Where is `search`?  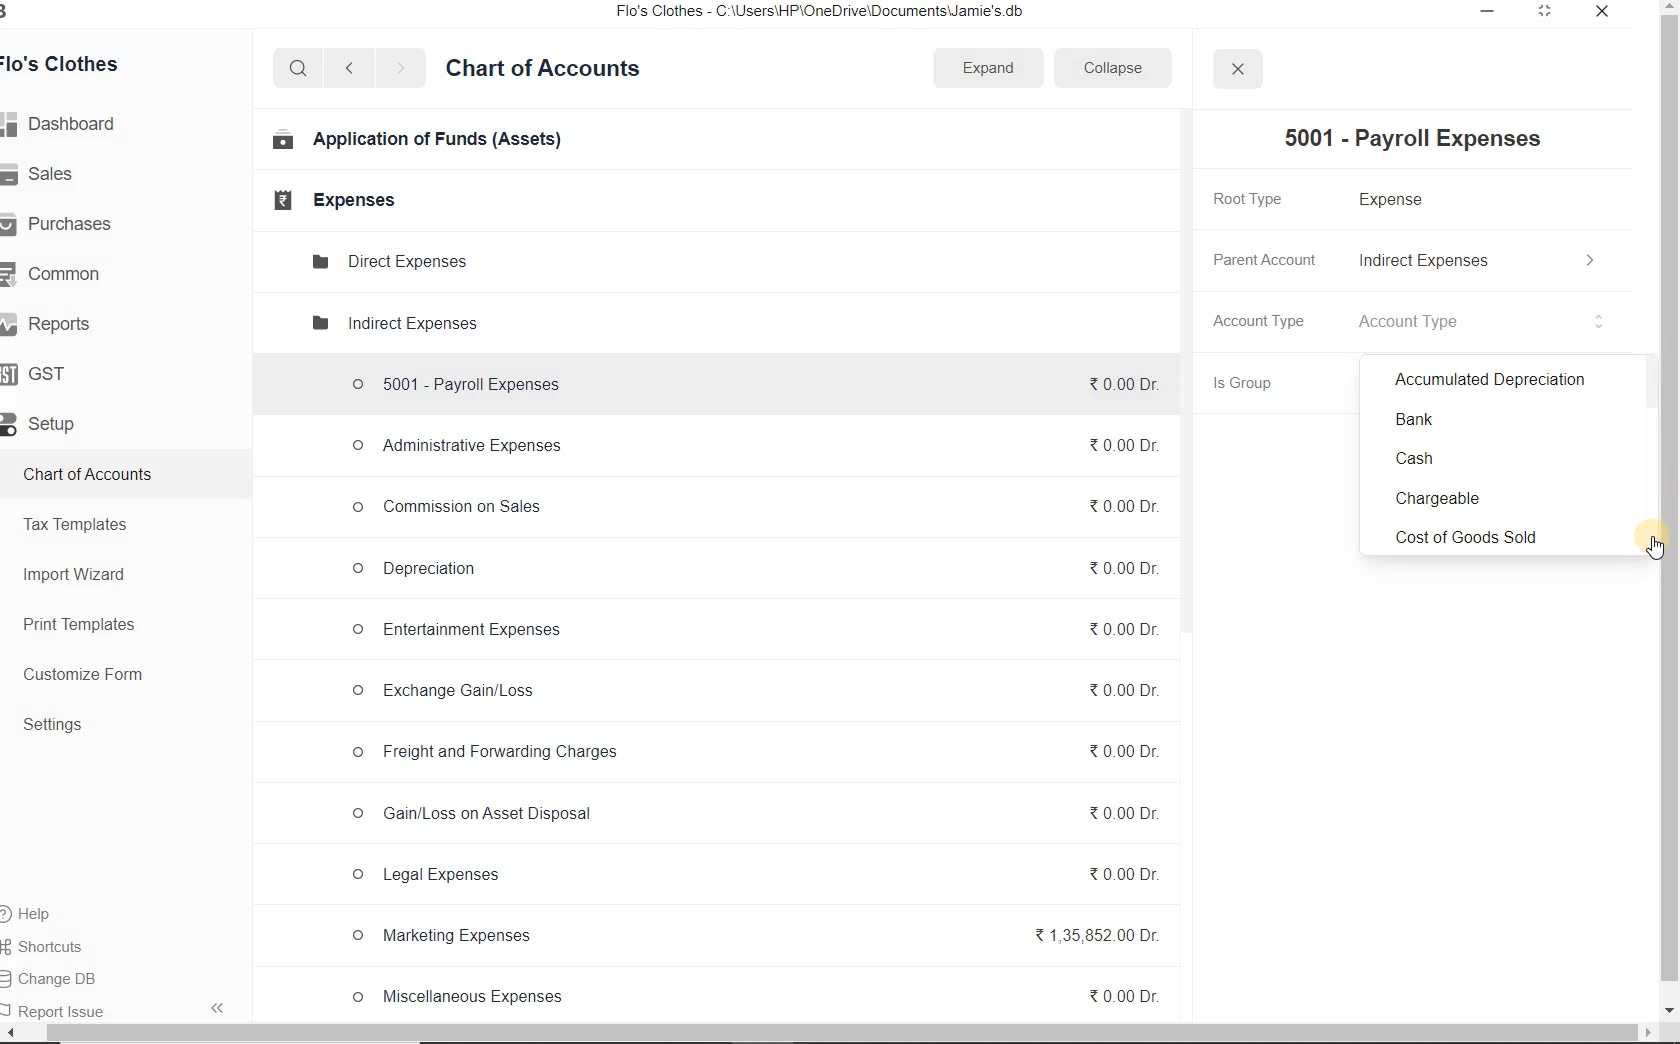 search is located at coordinates (298, 69).